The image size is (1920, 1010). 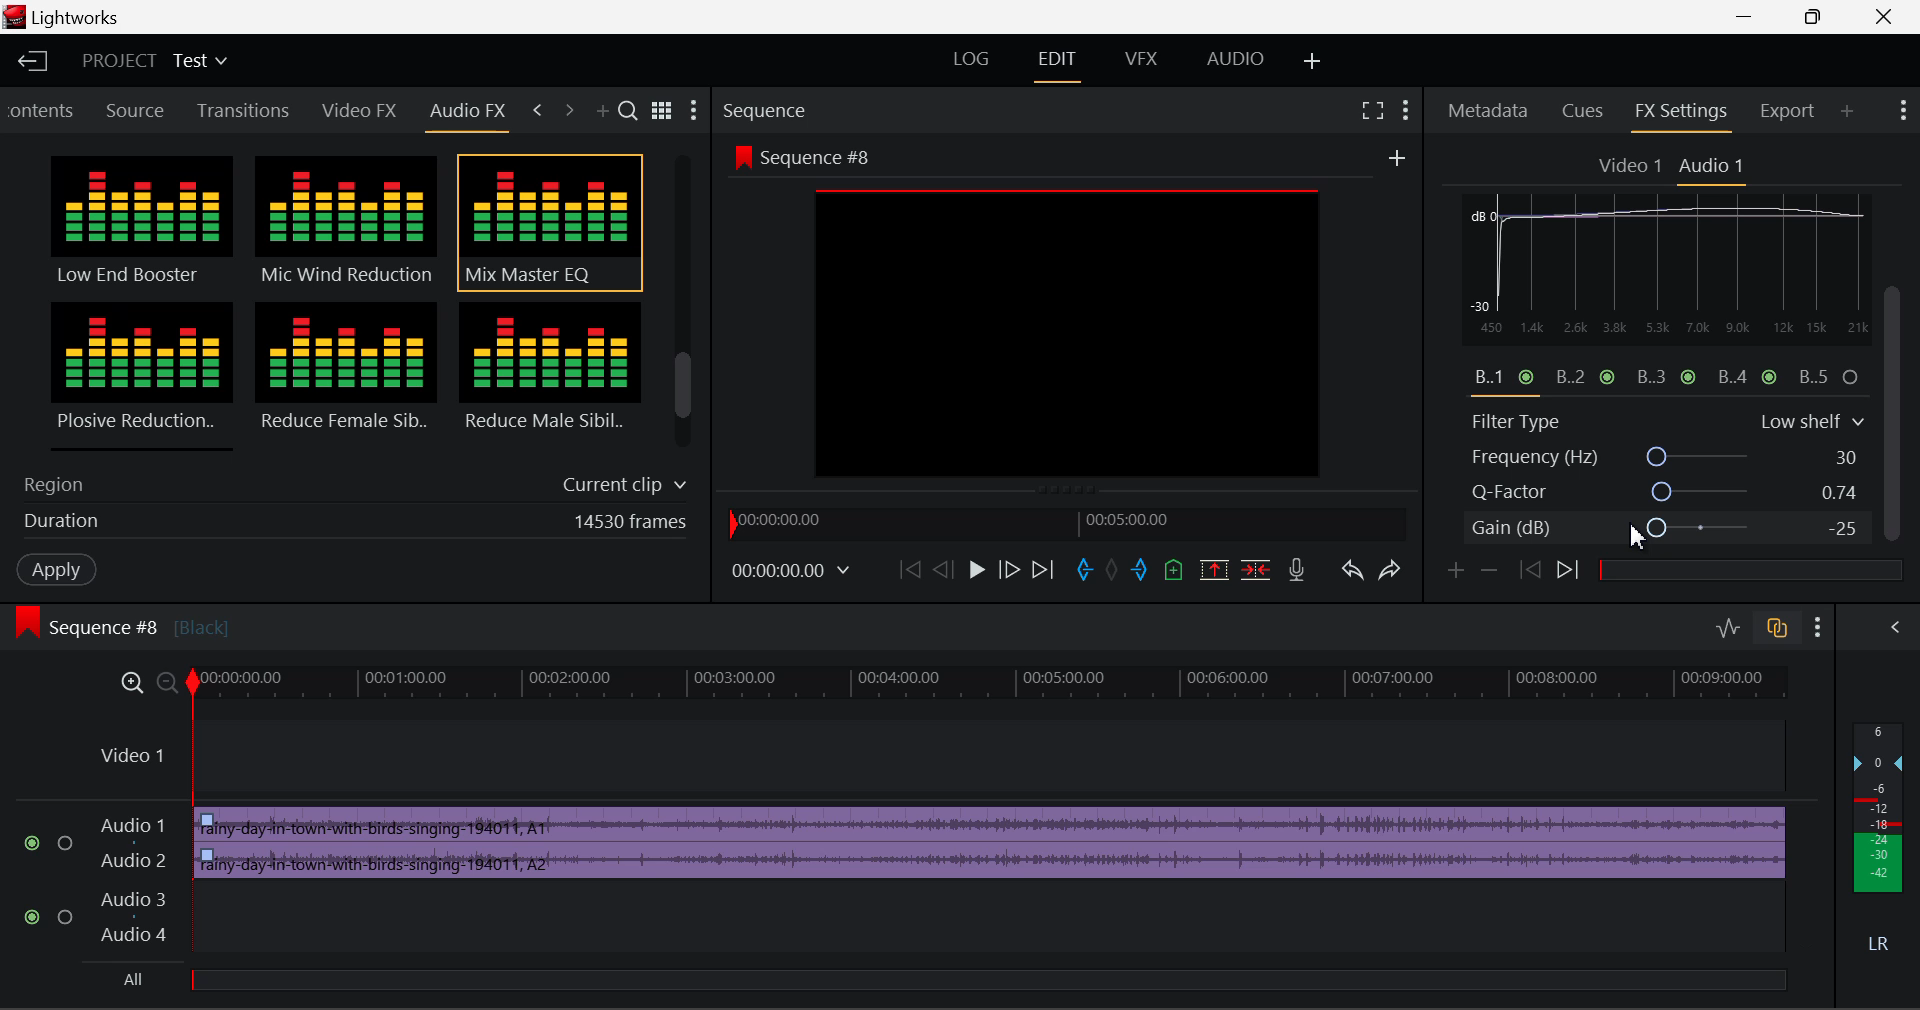 What do you see at coordinates (1142, 570) in the screenshot?
I see `Mart Out` at bounding box center [1142, 570].